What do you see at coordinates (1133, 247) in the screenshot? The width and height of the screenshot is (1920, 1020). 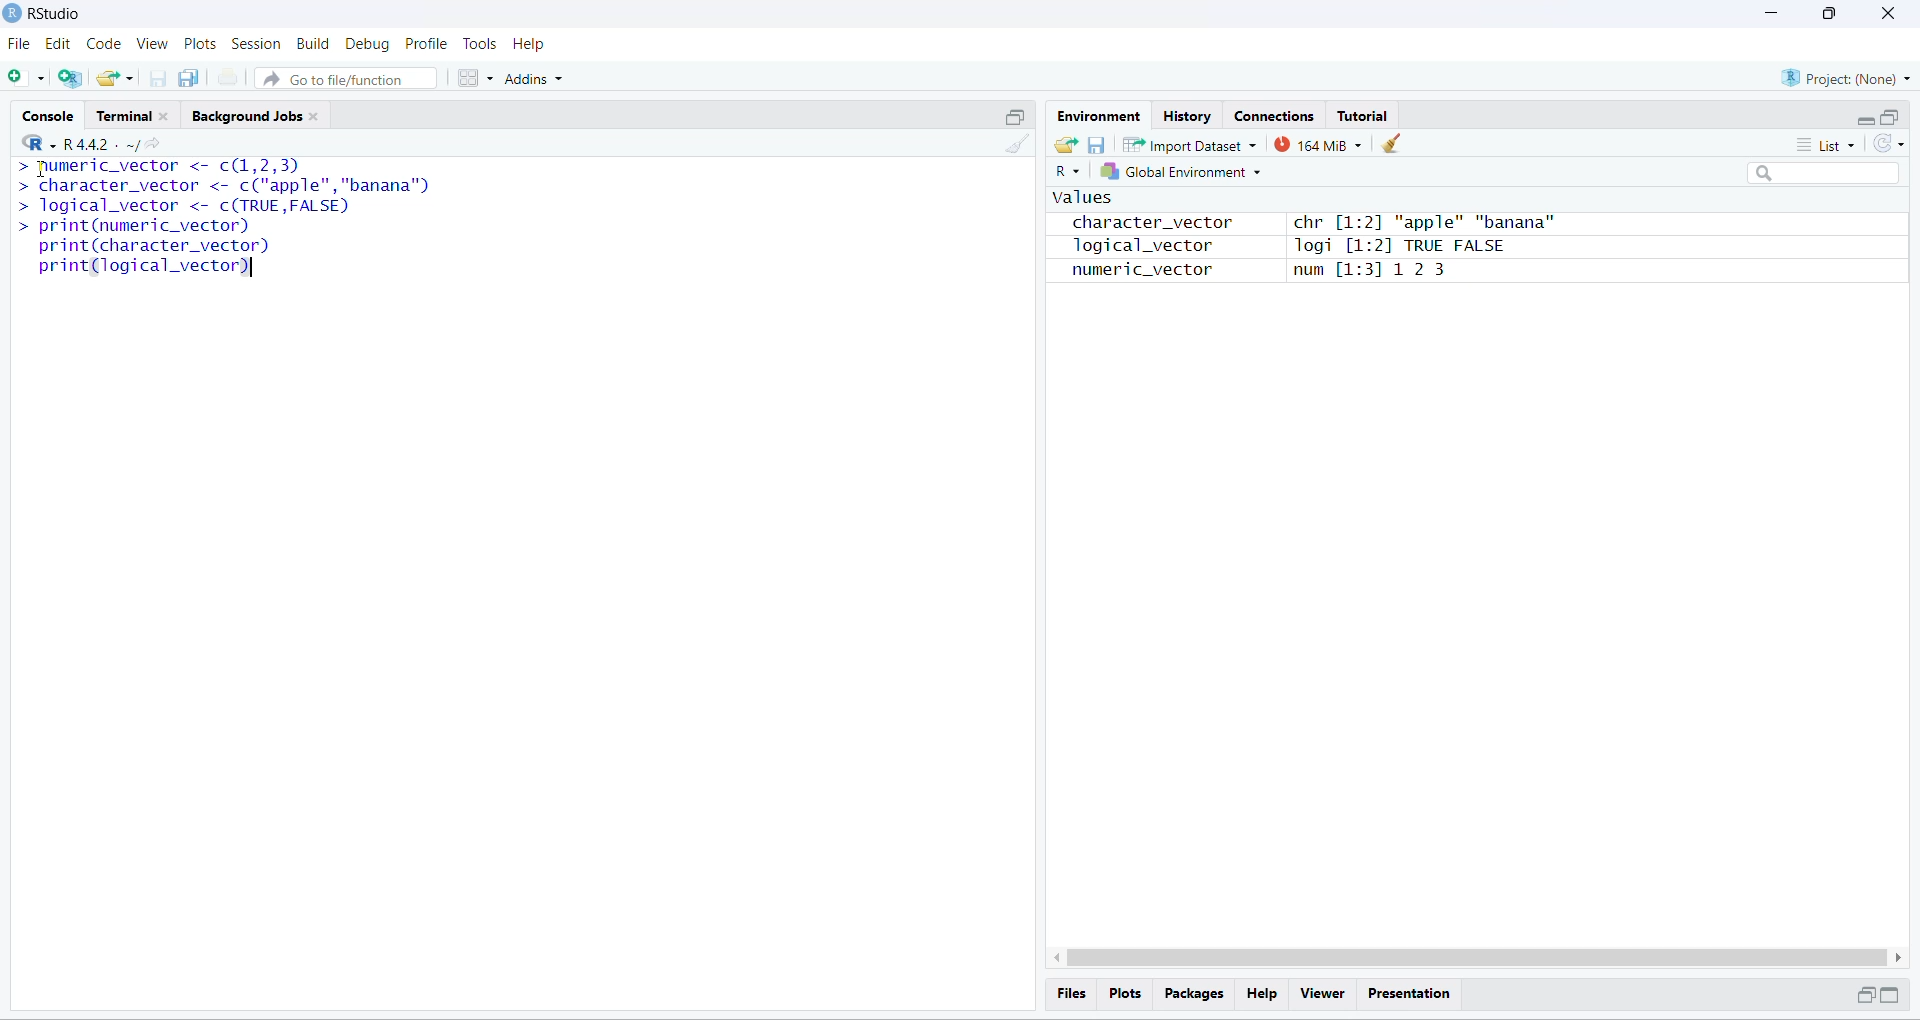 I see `logical_vector` at bounding box center [1133, 247].